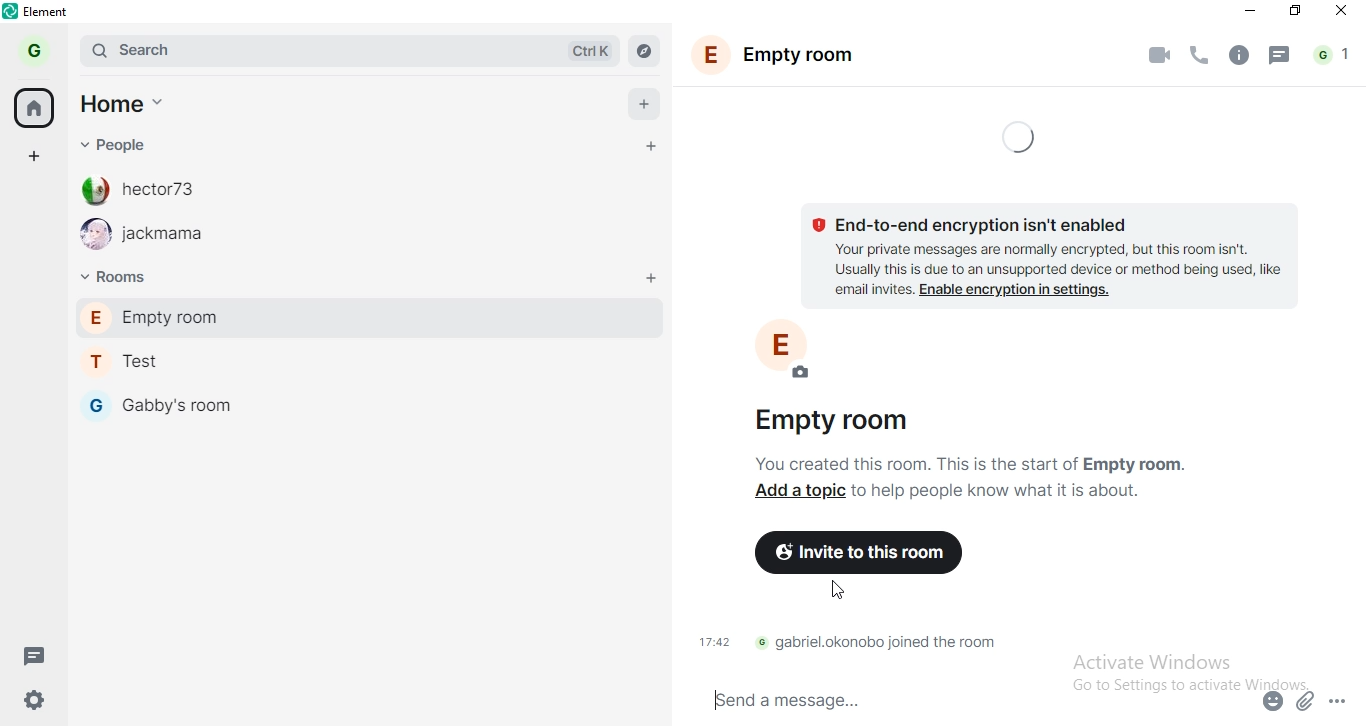 This screenshot has height=726, width=1366. Describe the element at coordinates (51, 10) in the screenshot. I see `element | test` at that location.